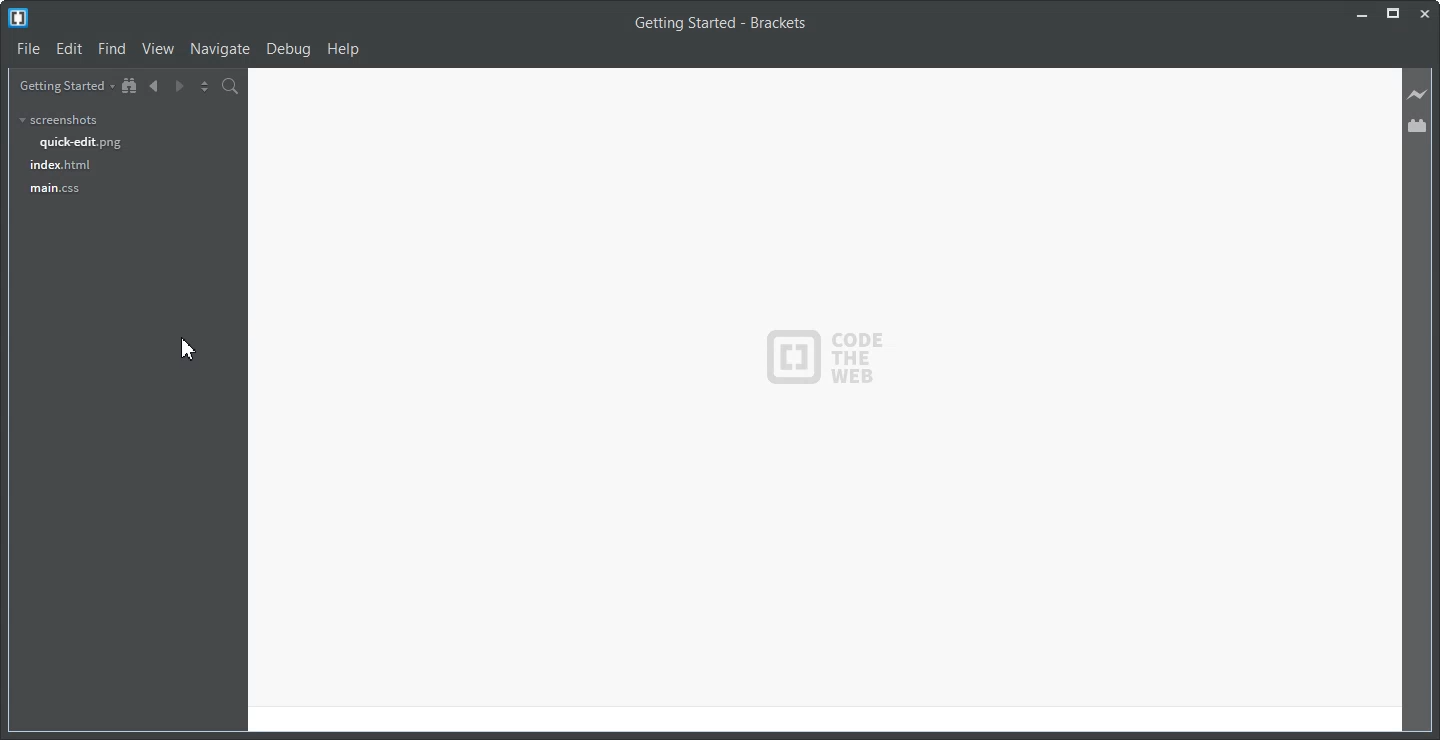 Image resolution: width=1440 pixels, height=740 pixels. I want to click on Find in Files, so click(232, 86).